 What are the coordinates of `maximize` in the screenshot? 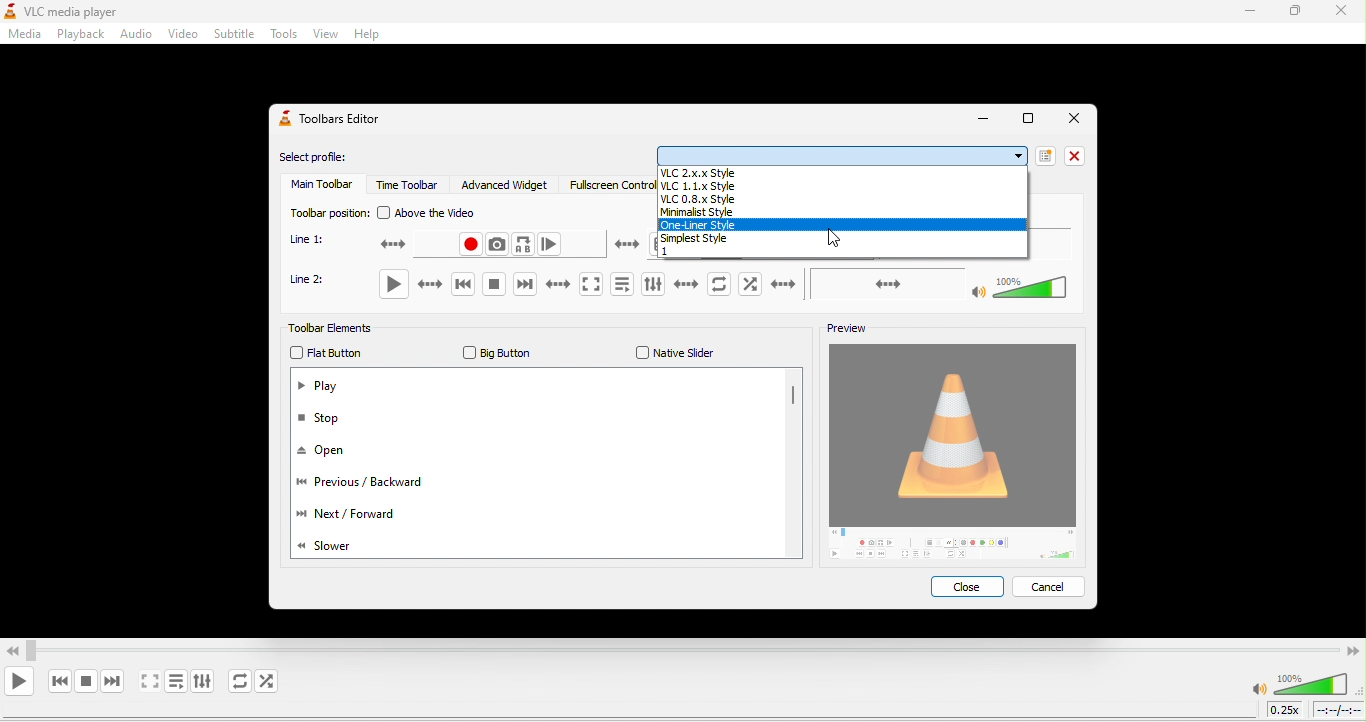 It's located at (1025, 118).